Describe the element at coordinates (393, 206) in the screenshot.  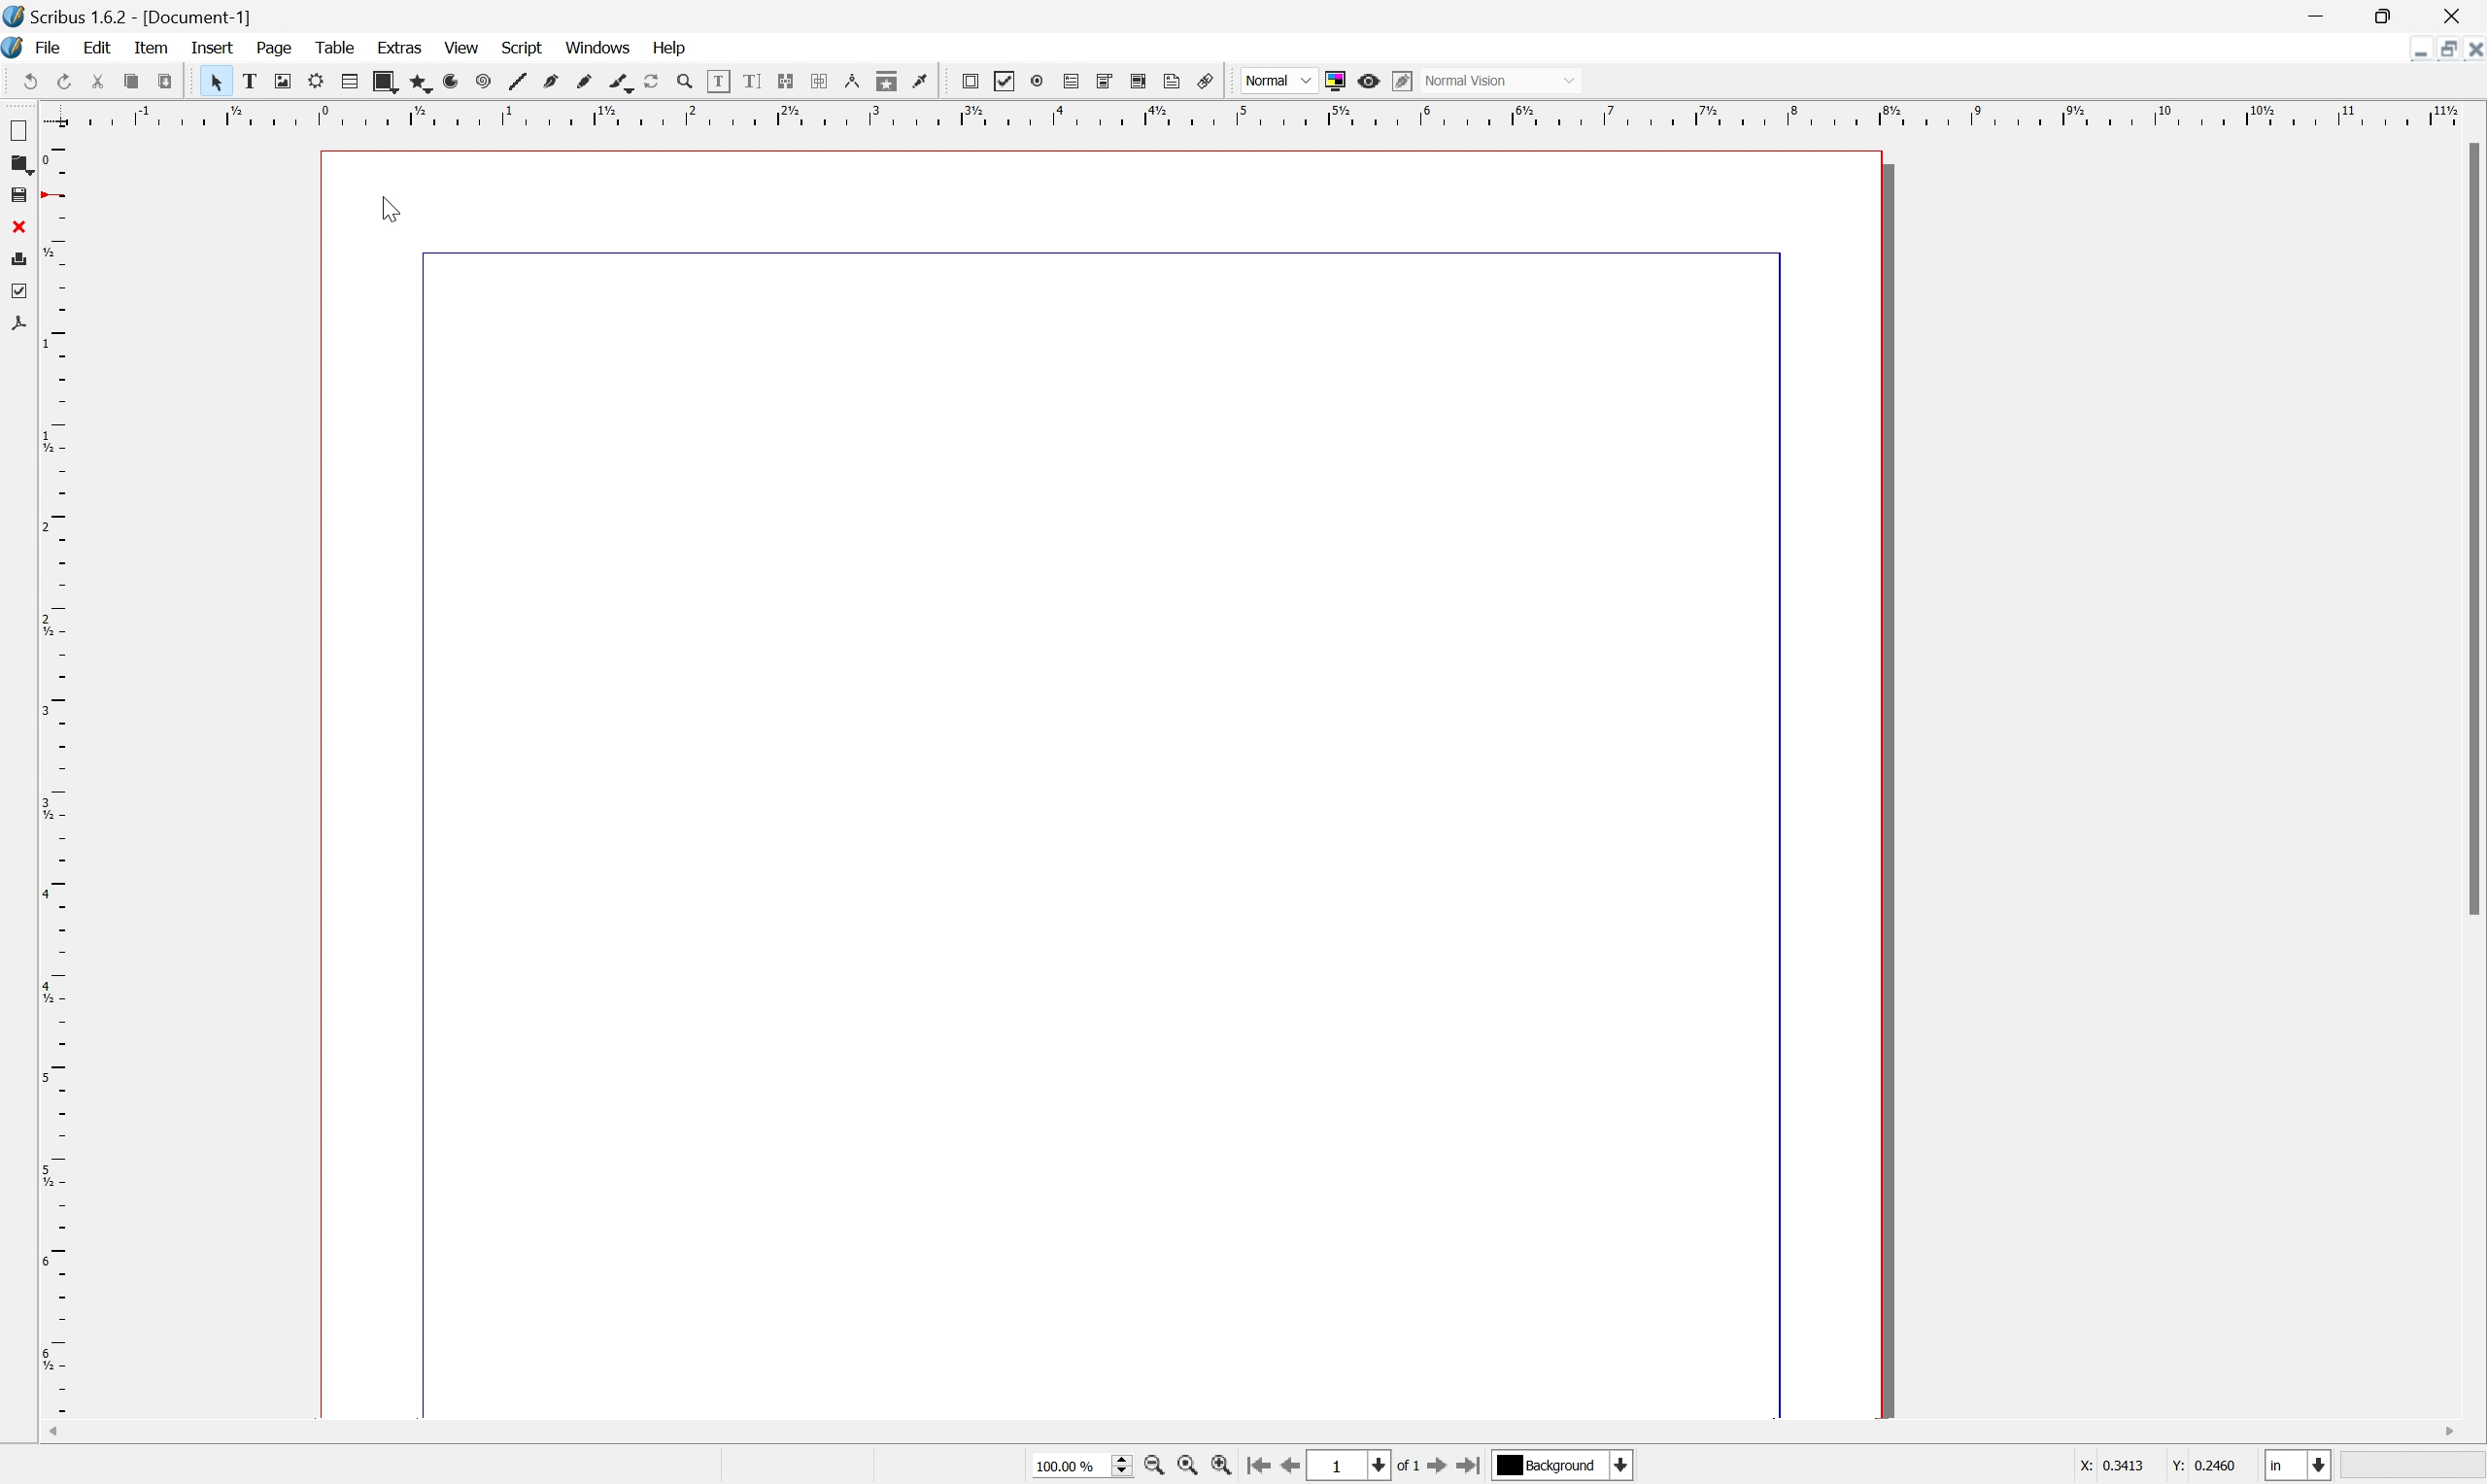
I see `Cursor` at that location.